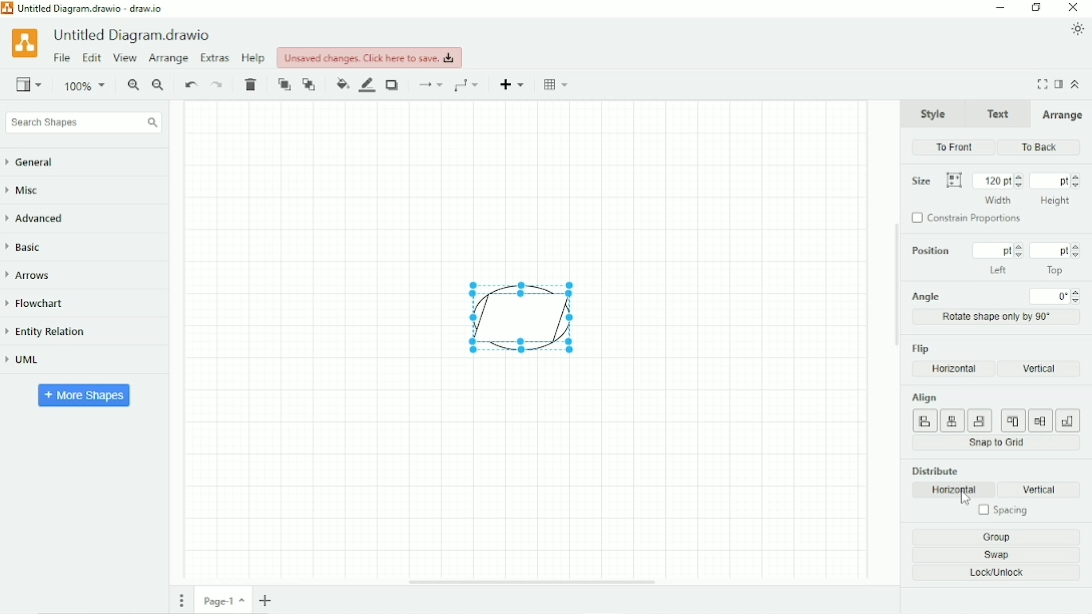 This screenshot has height=614, width=1092. I want to click on Position, so click(993, 259).